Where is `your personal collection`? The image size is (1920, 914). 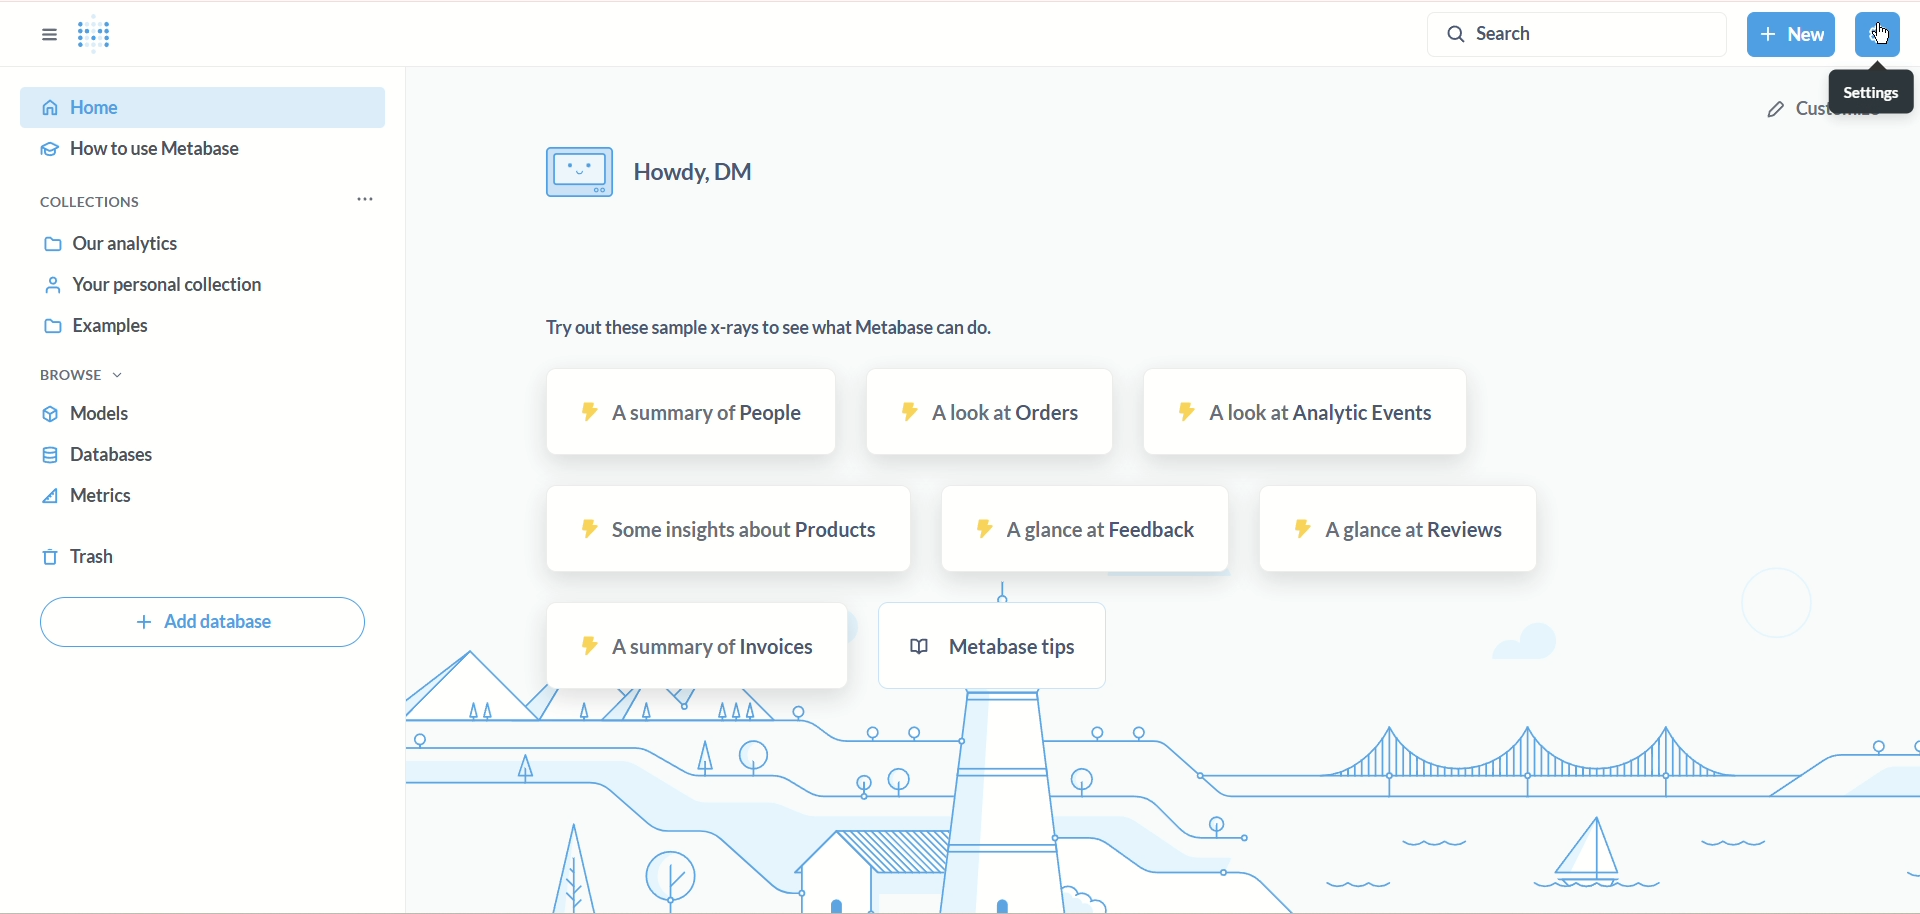 your personal collection is located at coordinates (155, 286).